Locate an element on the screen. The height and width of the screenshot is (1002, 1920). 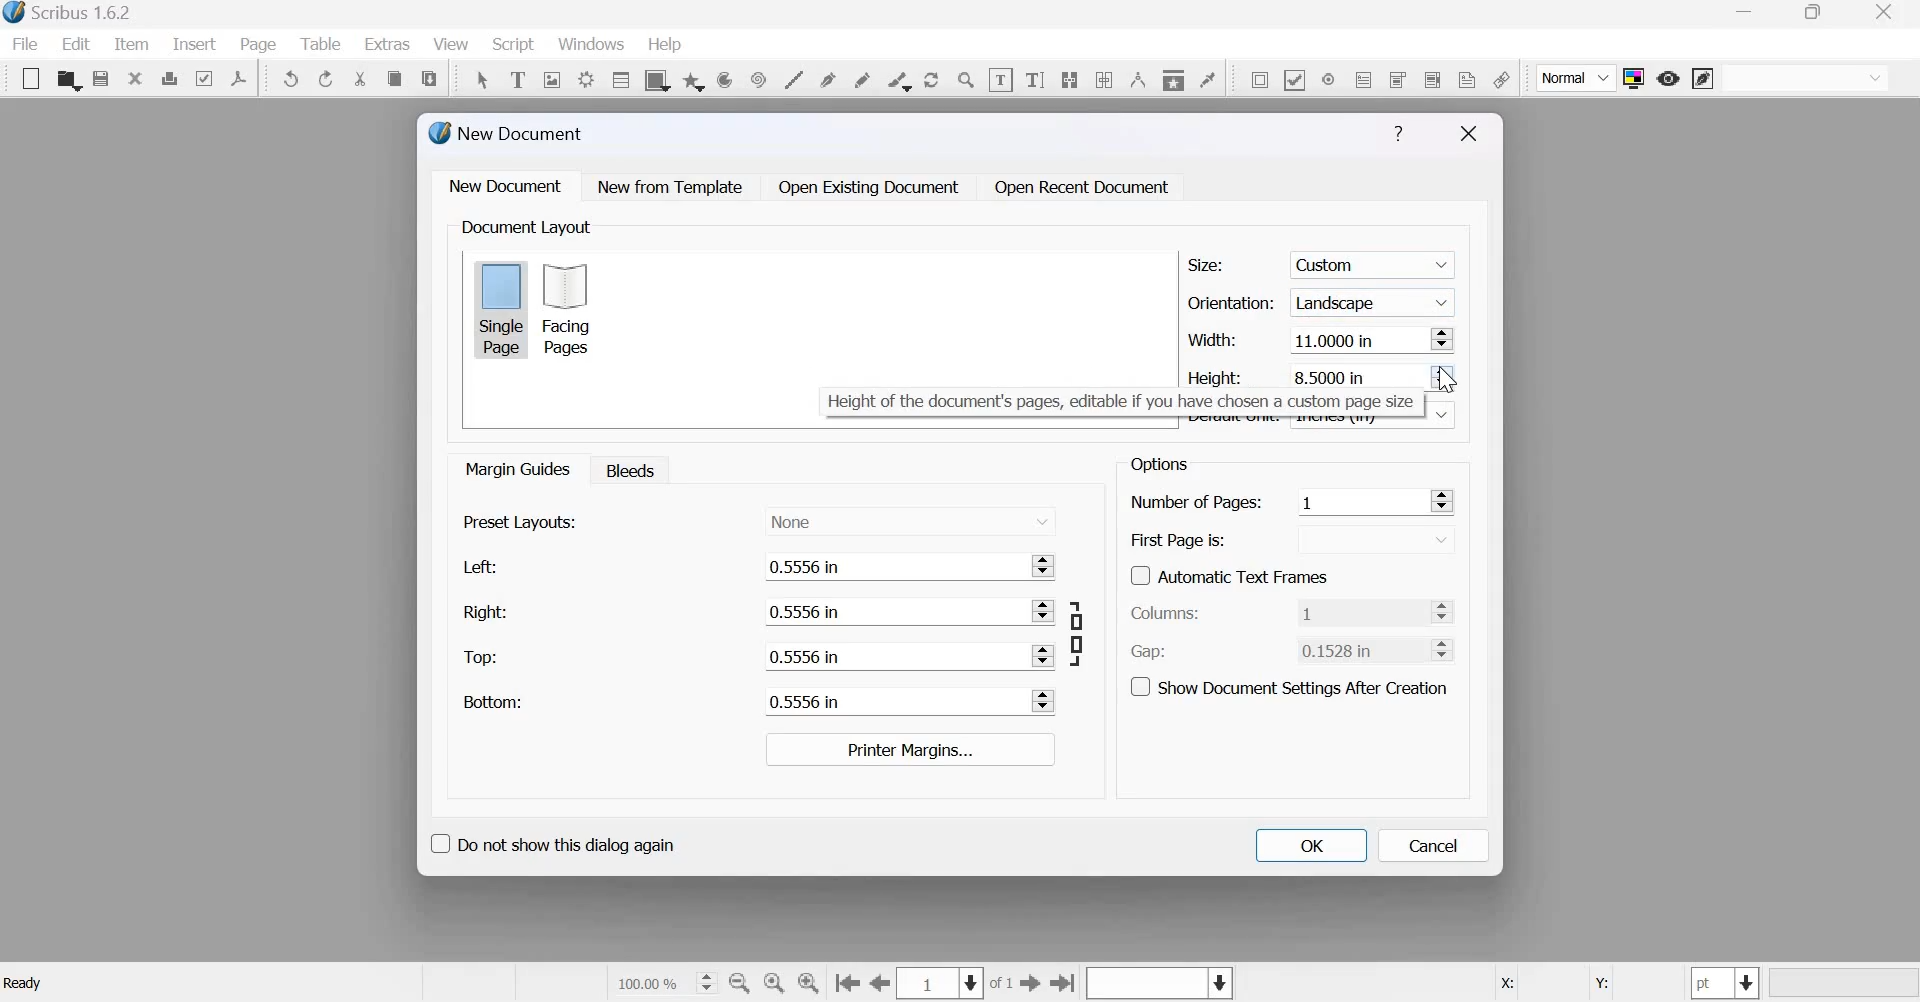
Edit is located at coordinates (76, 44).